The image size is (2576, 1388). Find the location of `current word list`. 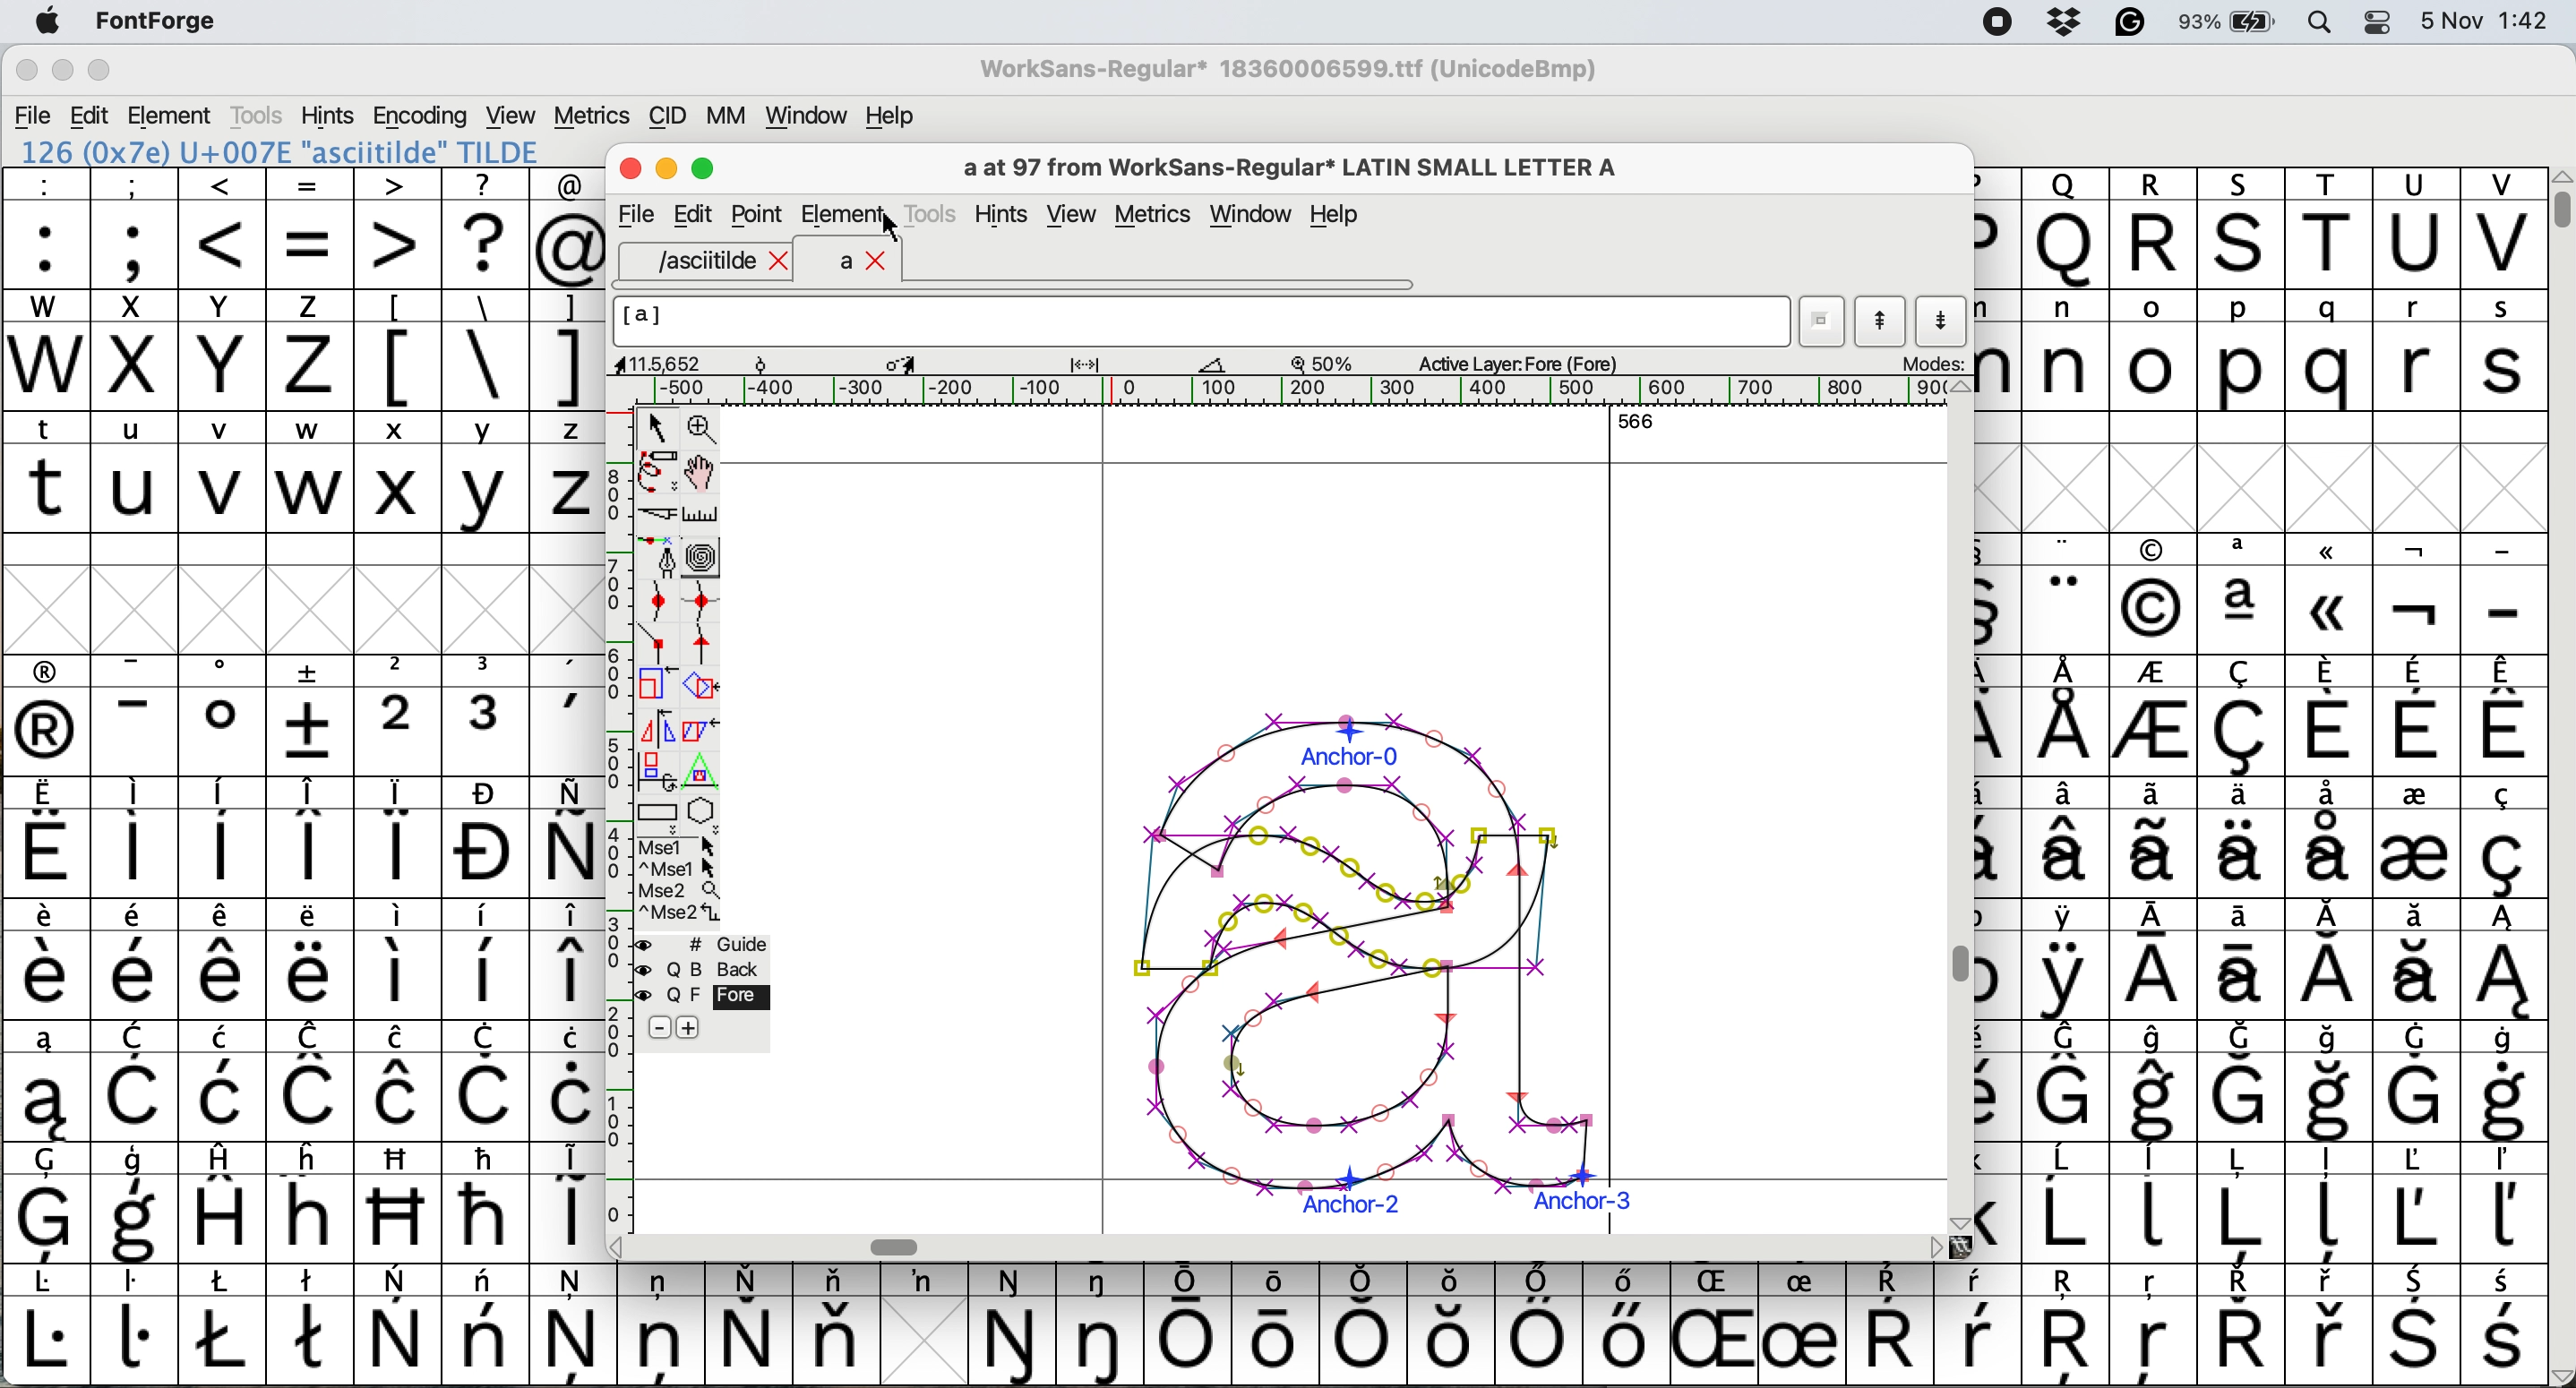

current word list is located at coordinates (1823, 325).